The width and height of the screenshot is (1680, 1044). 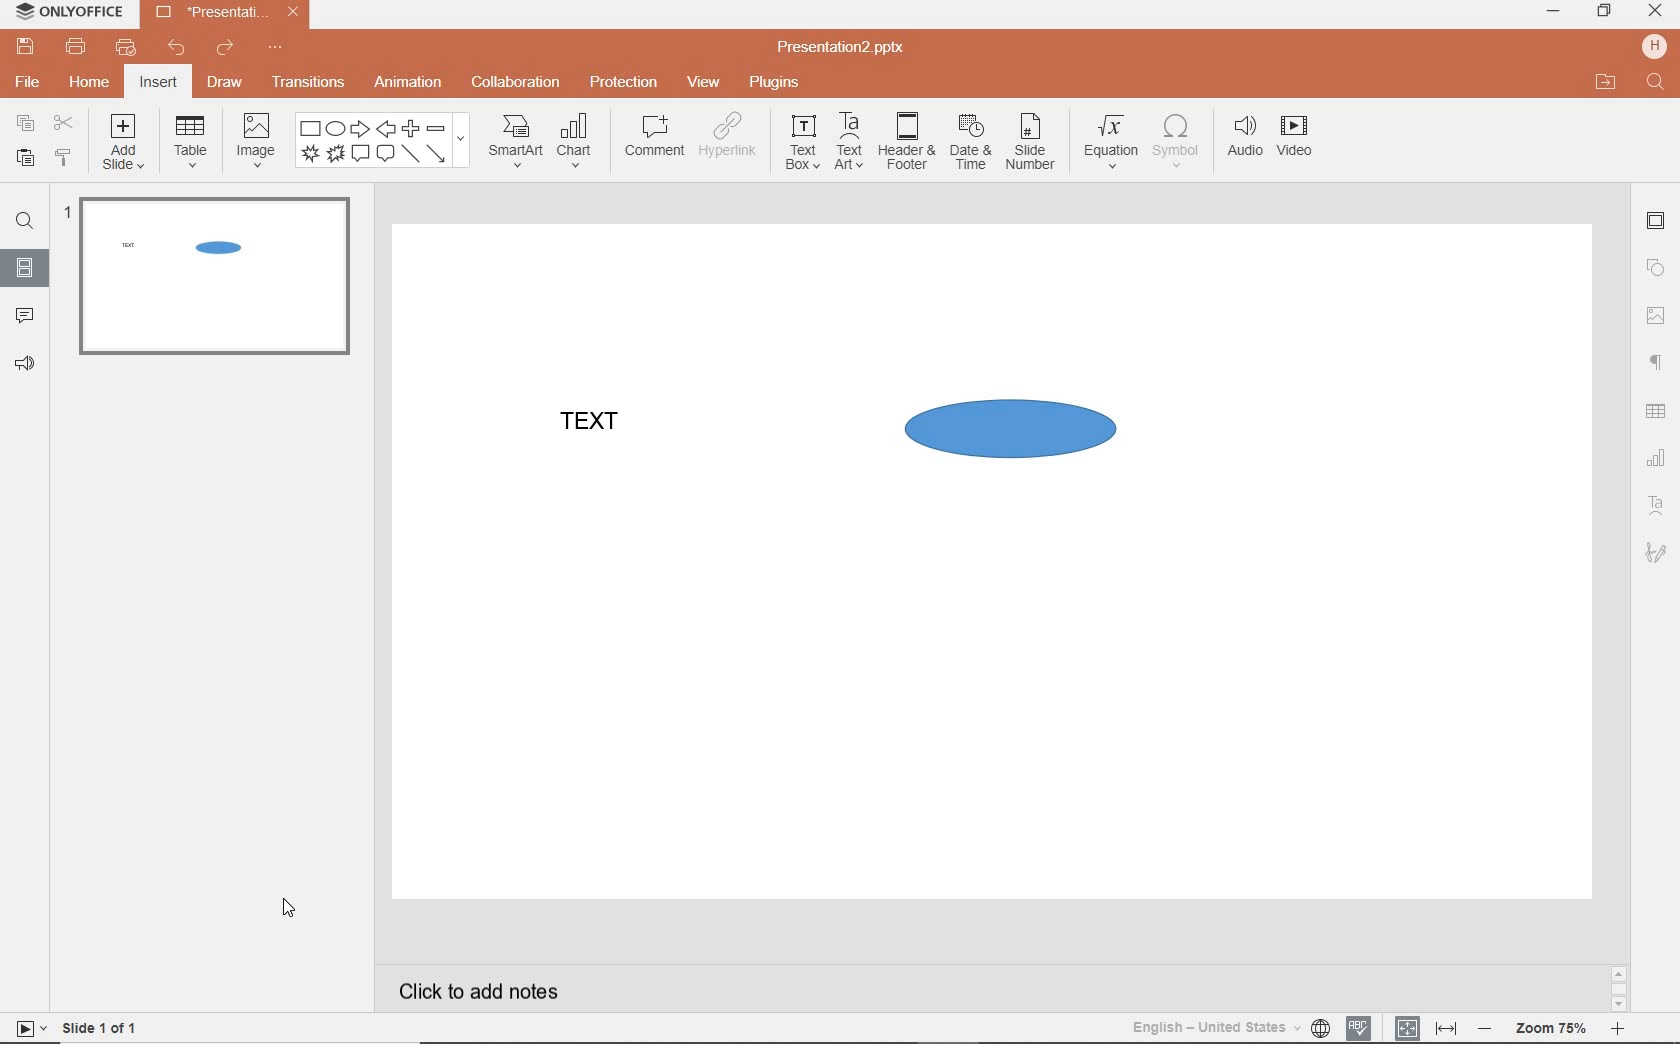 What do you see at coordinates (1658, 84) in the screenshot?
I see `FIND` at bounding box center [1658, 84].